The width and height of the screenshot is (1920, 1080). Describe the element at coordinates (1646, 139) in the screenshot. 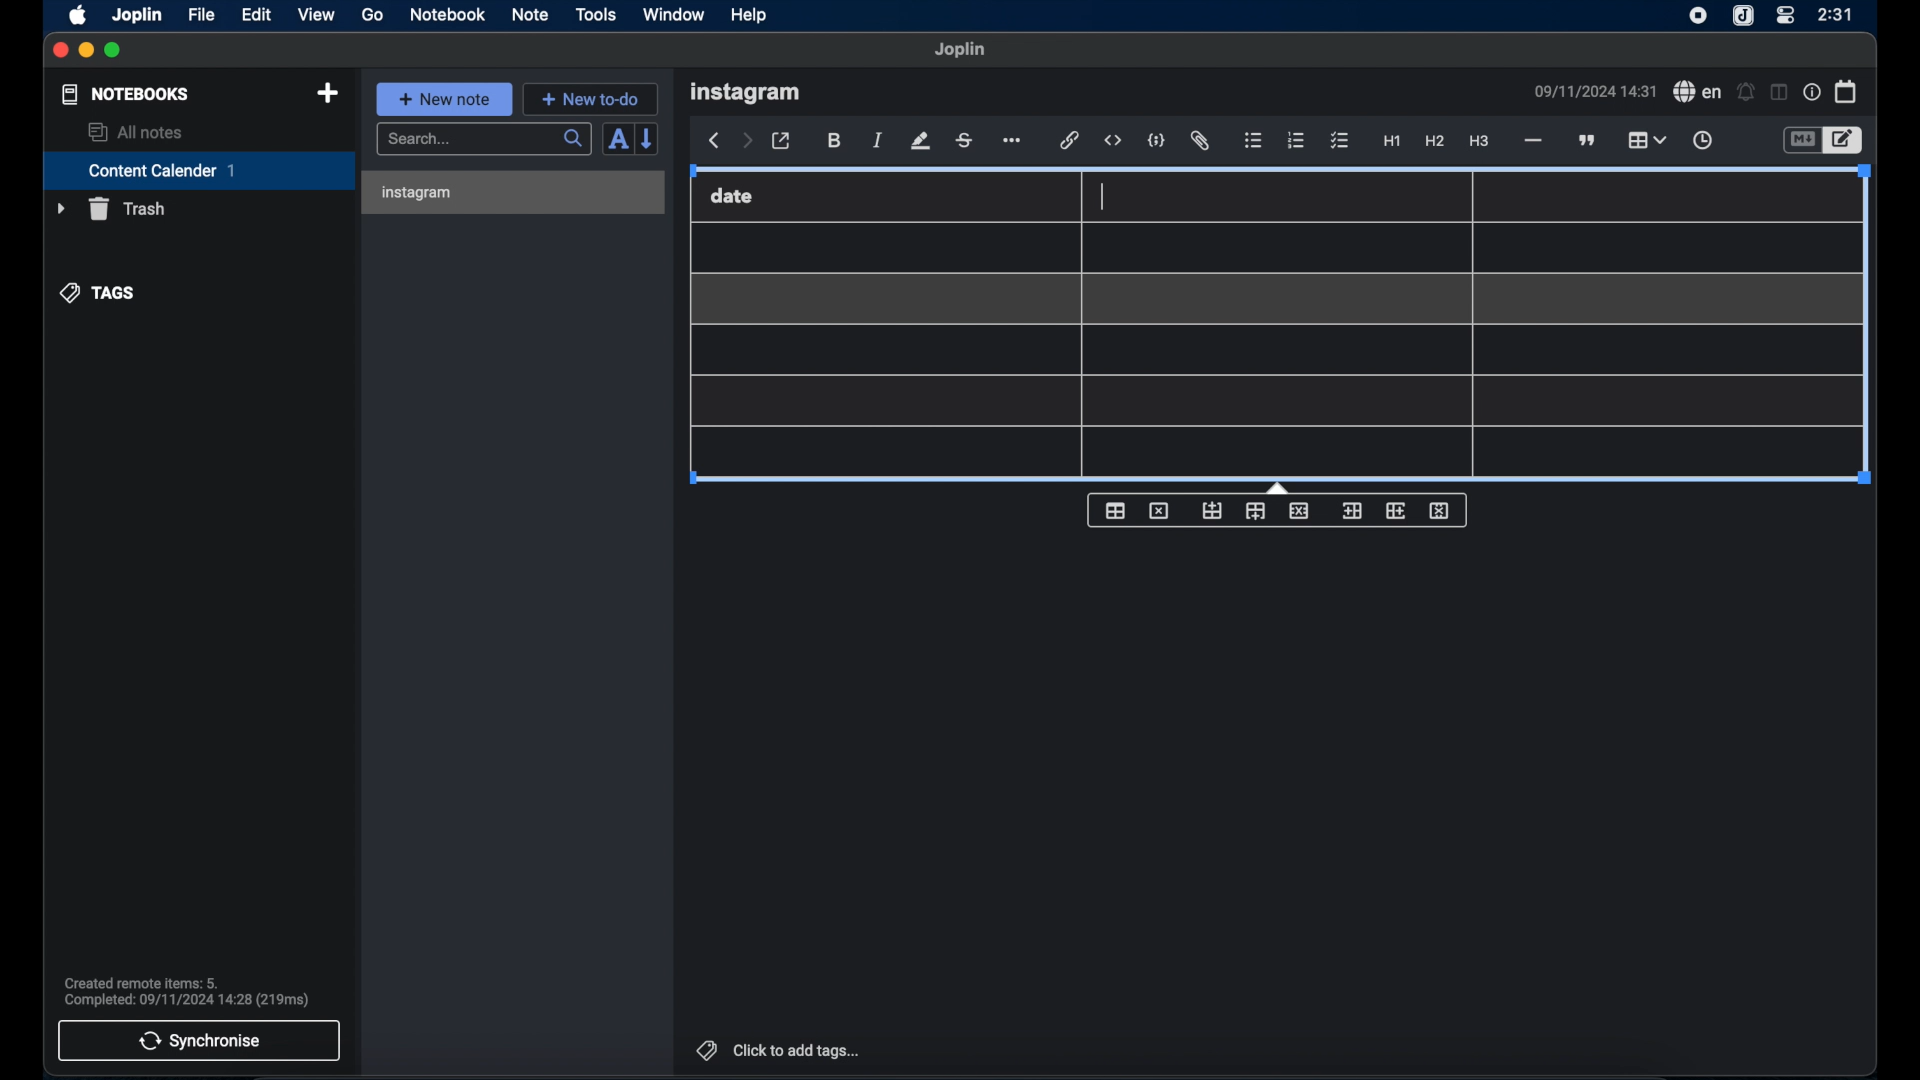

I see `table highlighted` at that location.